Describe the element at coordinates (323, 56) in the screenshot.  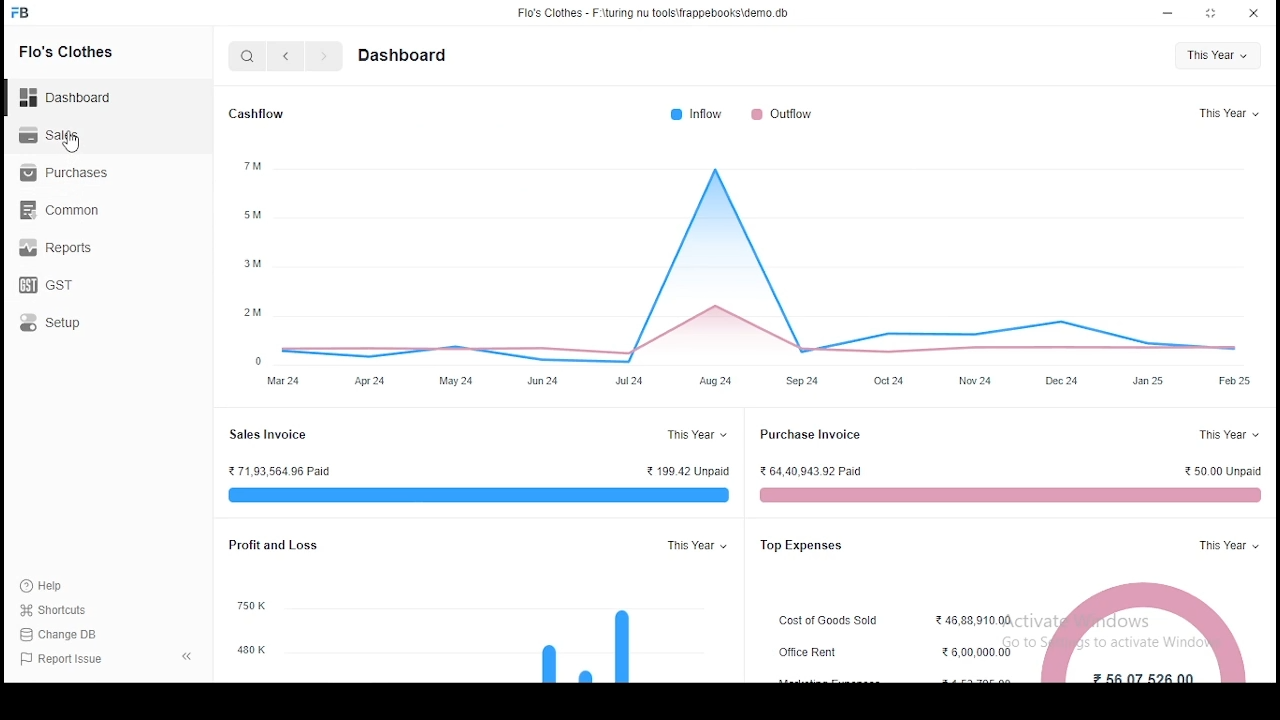
I see `next` at that location.